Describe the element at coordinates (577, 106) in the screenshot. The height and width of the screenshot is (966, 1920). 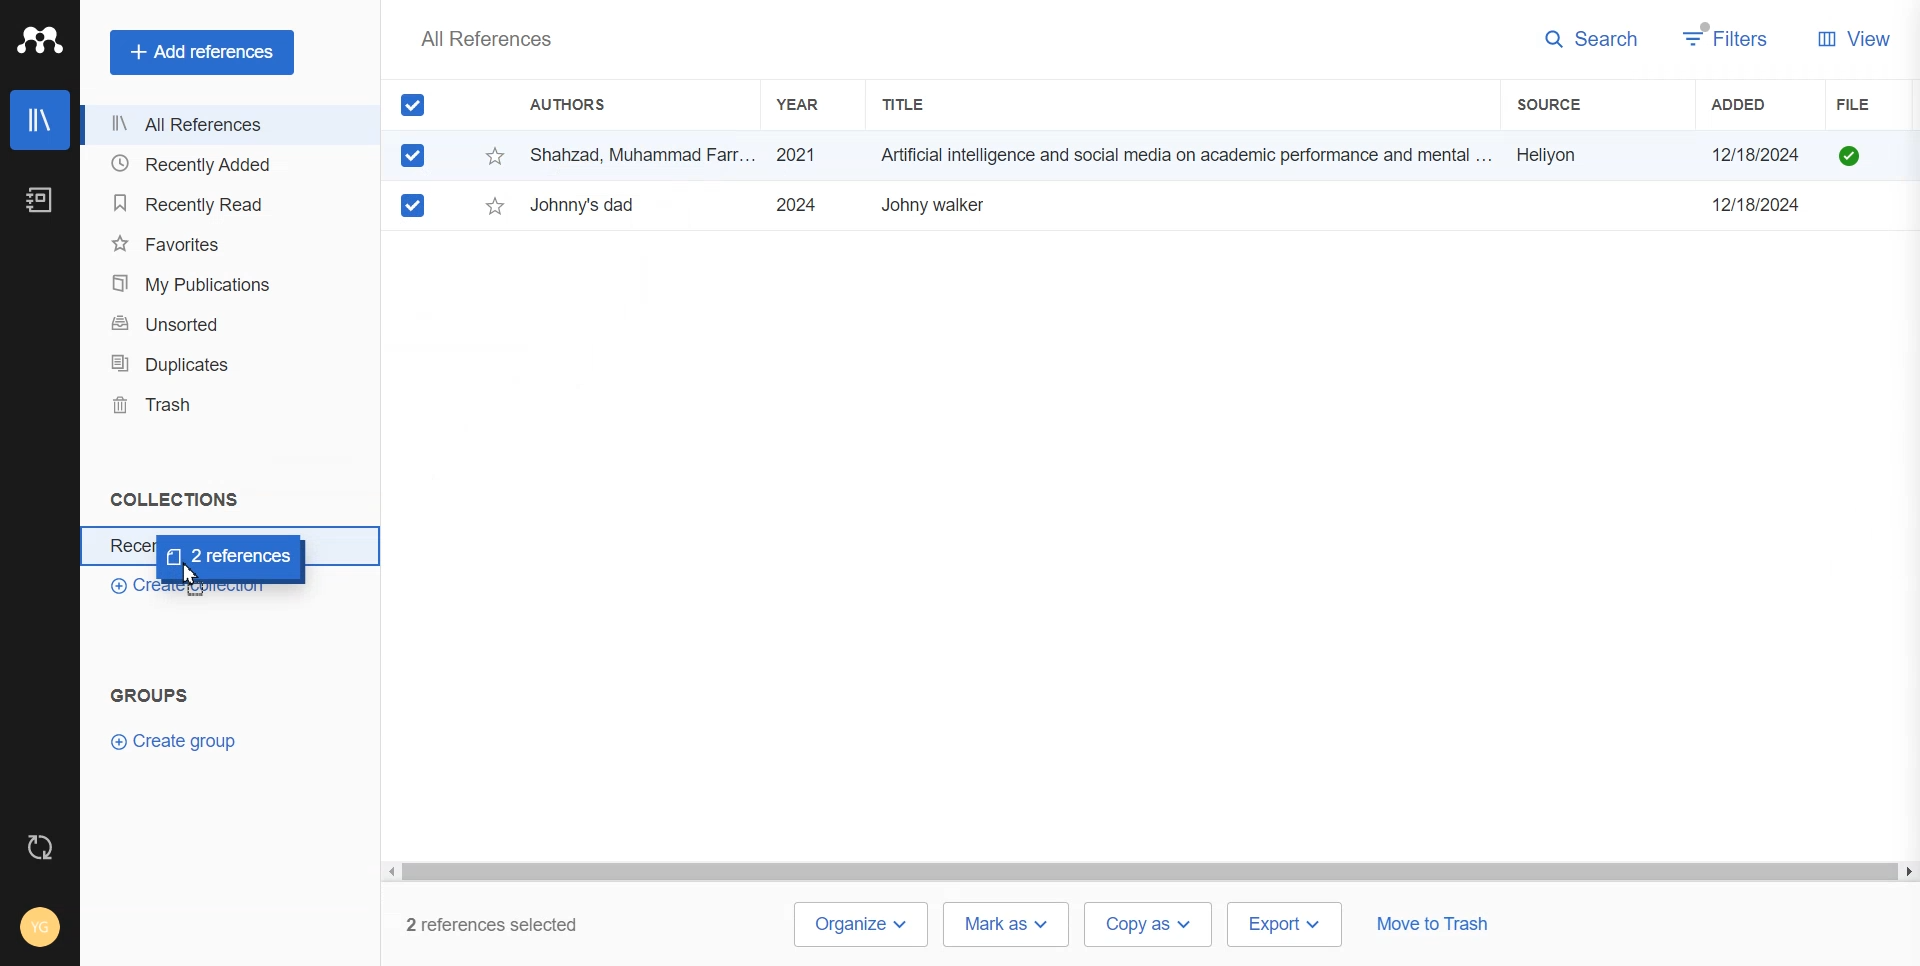
I see `Authors` at that location.